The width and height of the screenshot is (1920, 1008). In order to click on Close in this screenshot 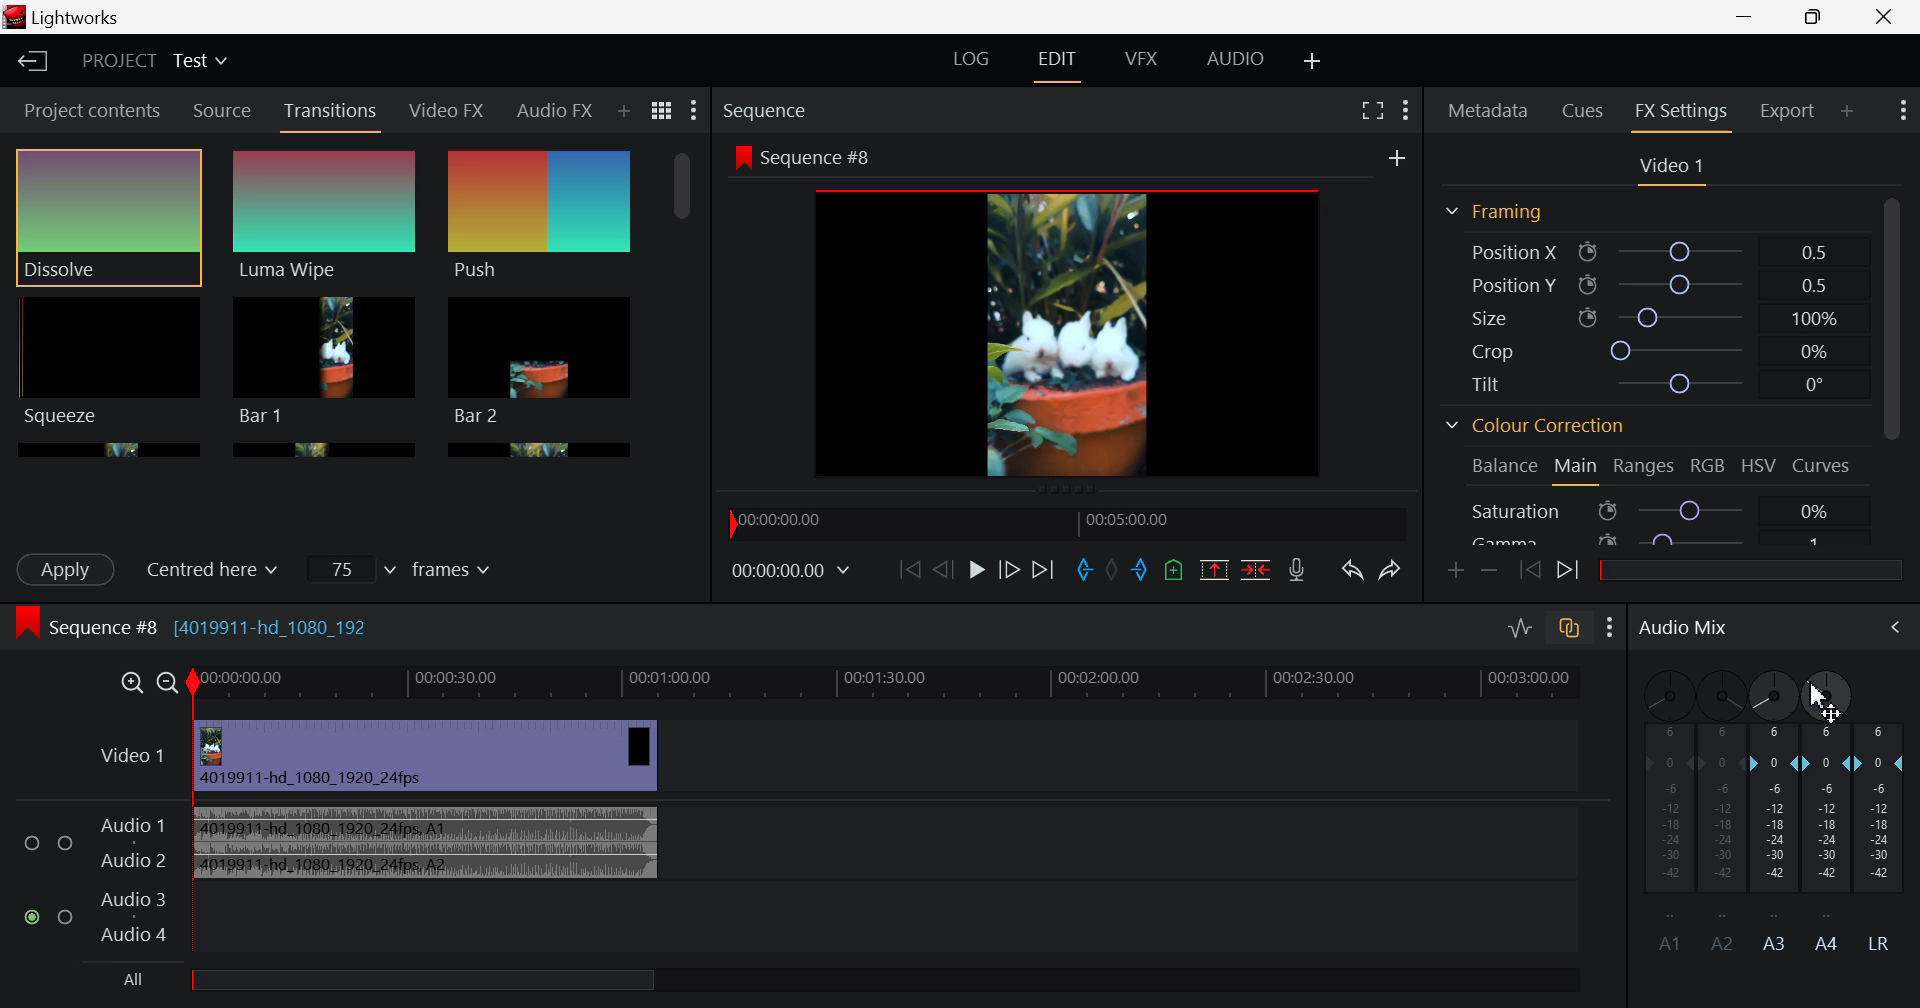, I will do `click(1885, 18)`.